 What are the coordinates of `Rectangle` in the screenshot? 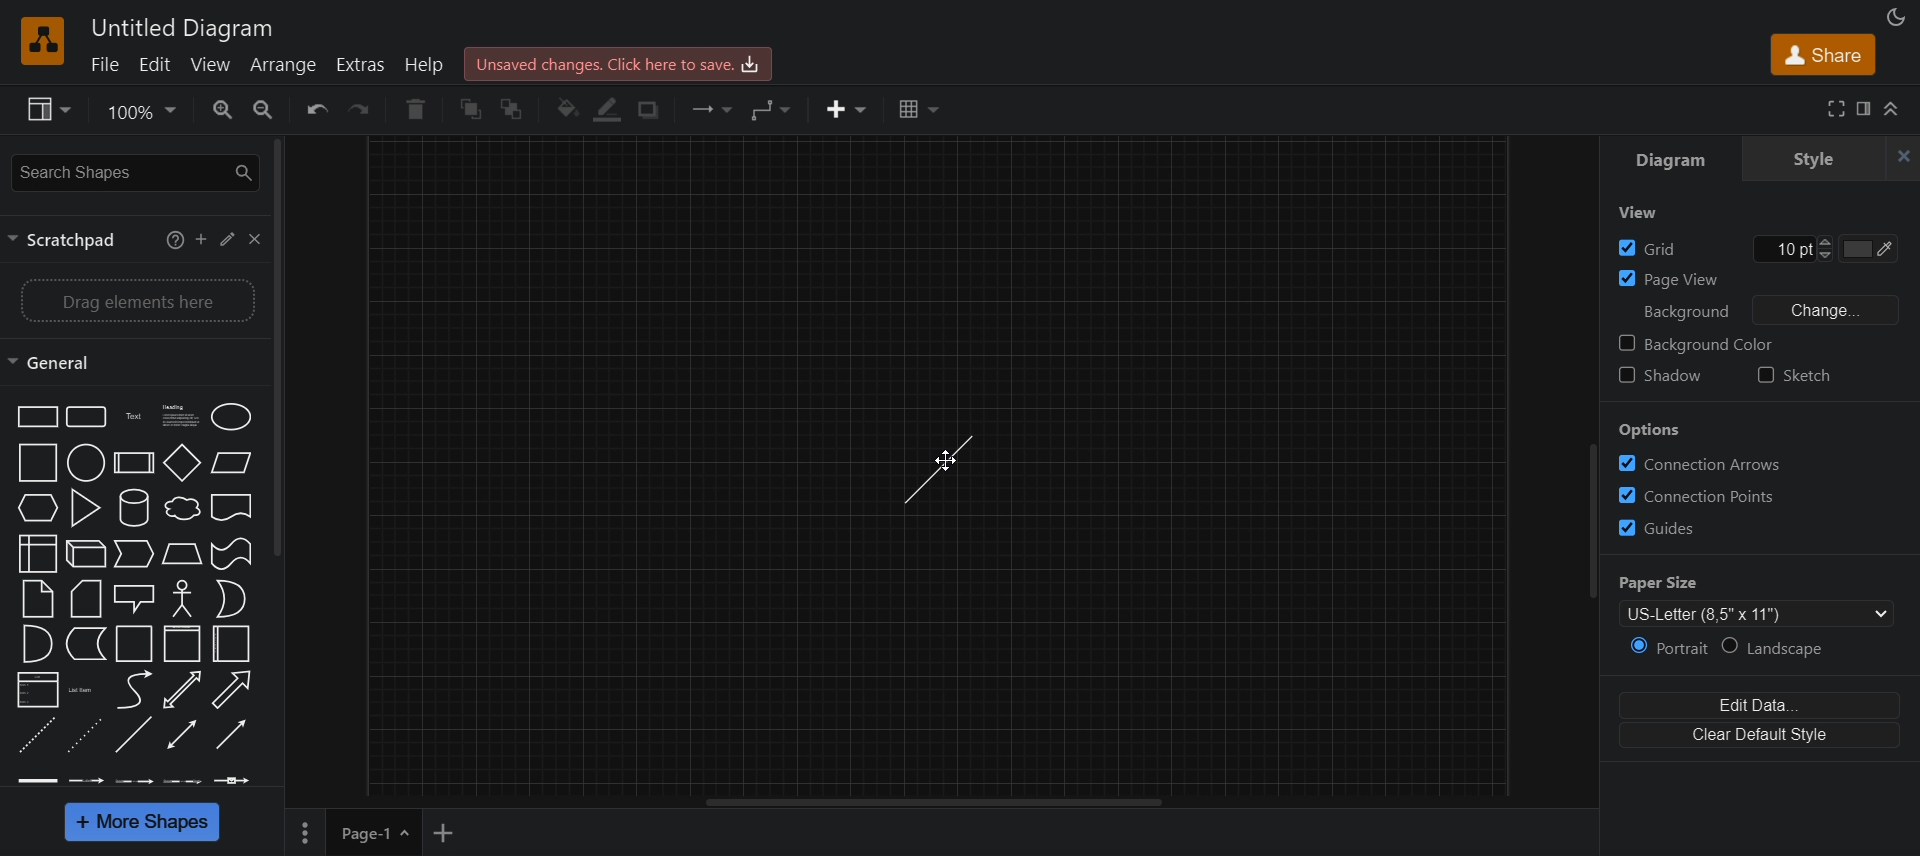 It's located at (34, 416).